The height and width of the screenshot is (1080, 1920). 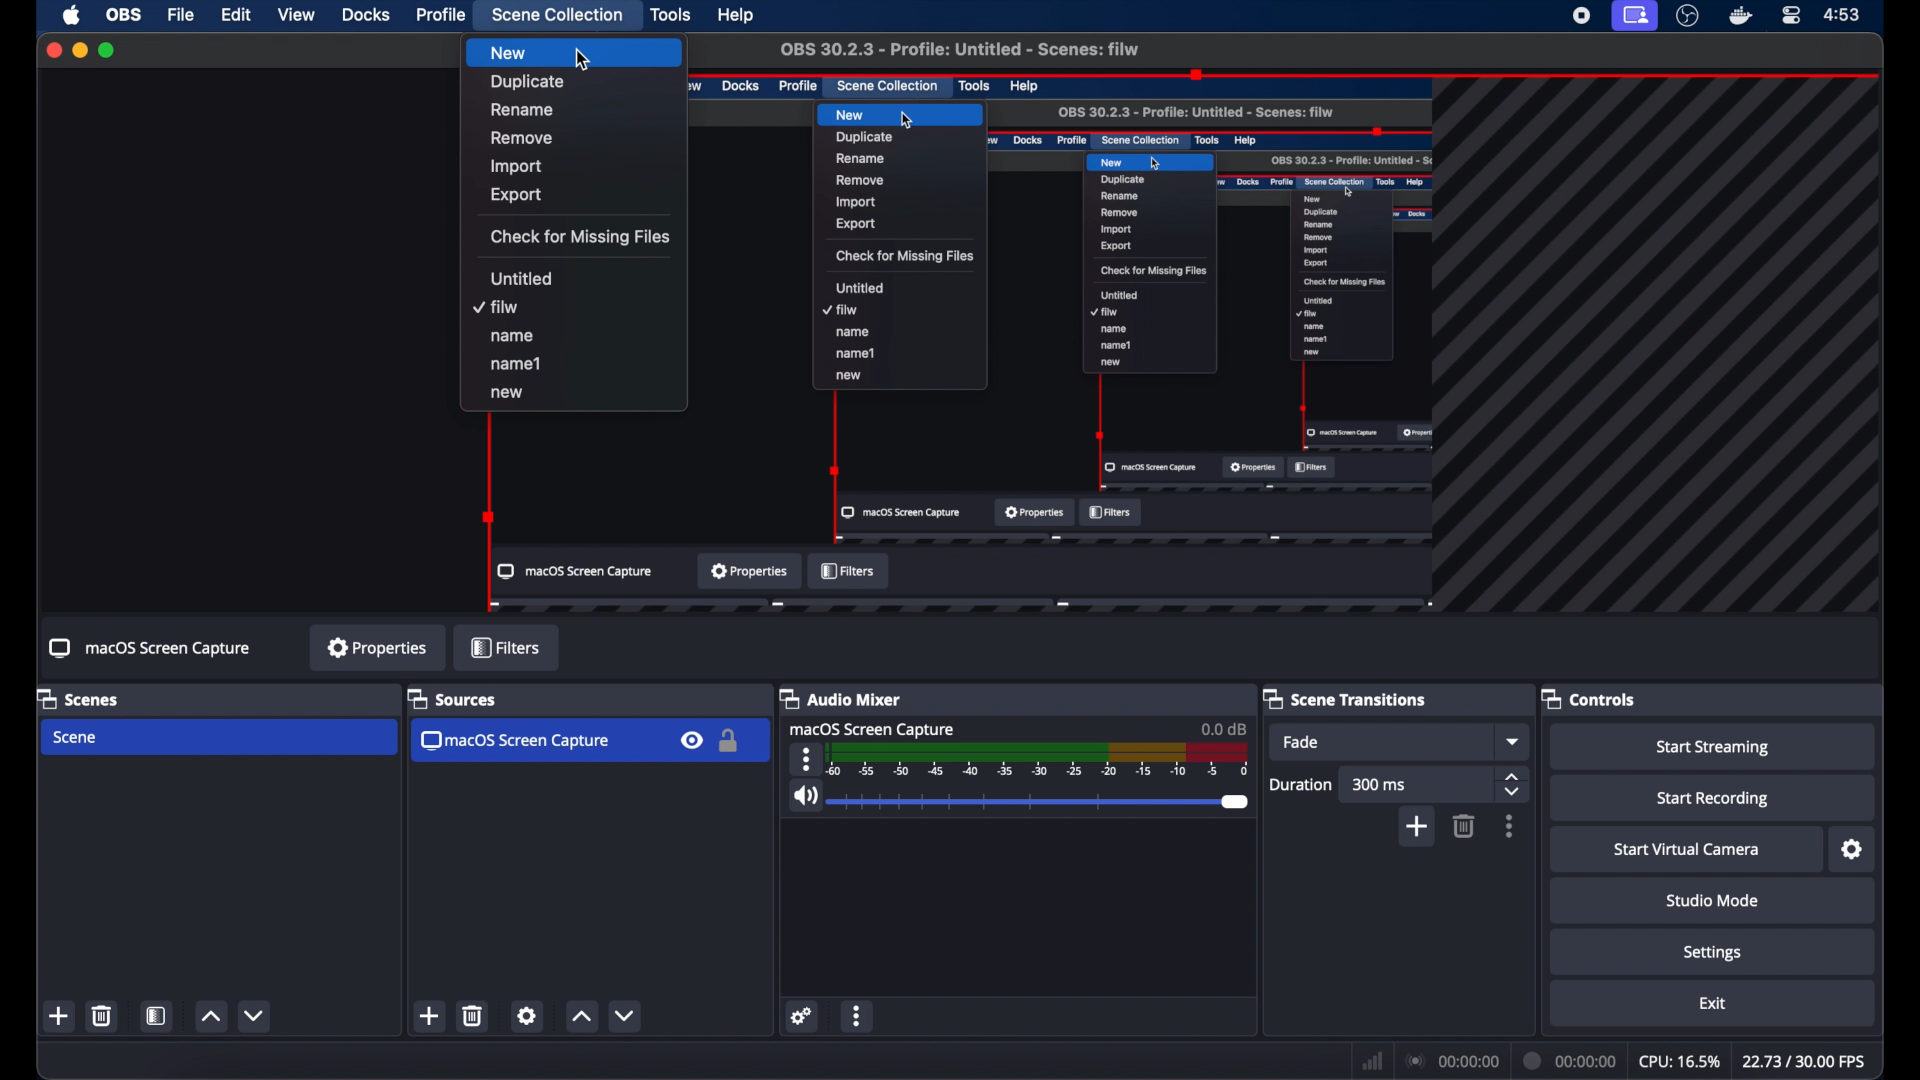 I want to click on new , so click(x=57, y=1016).